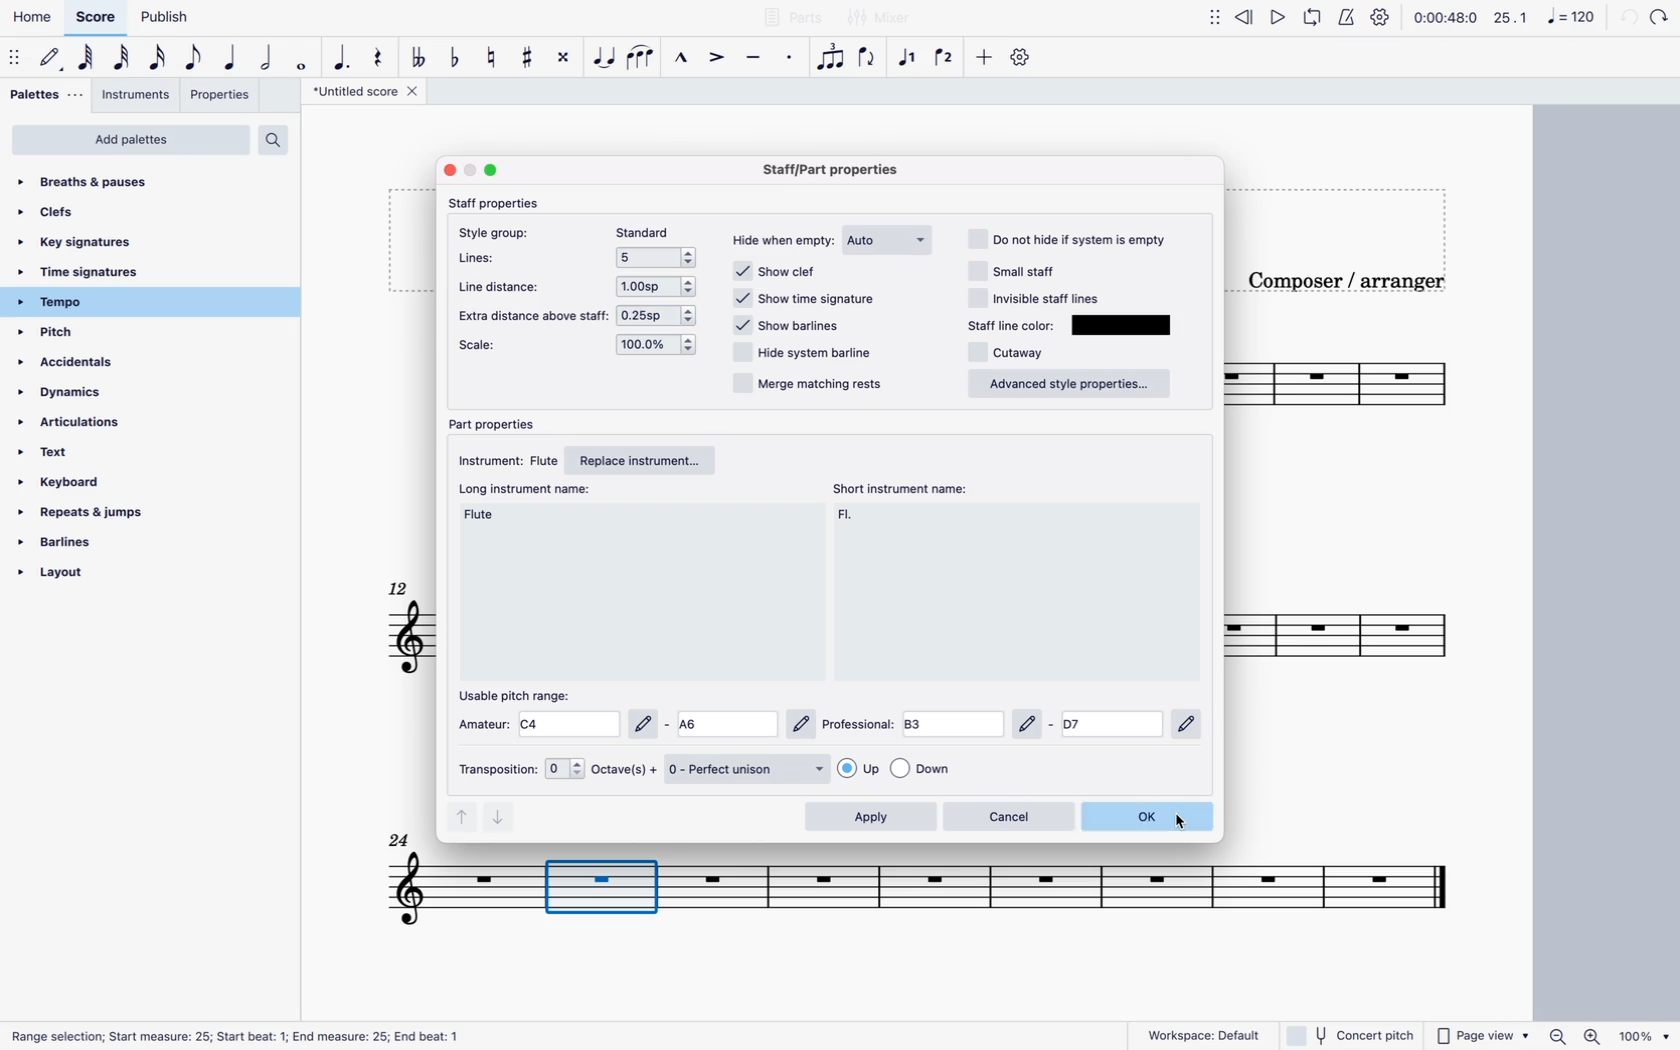 Image resolution: width=1680 pixels, height=1050 pixels. What do you see at coordinates (1335, 639) in the screenshot?
I see `score` at bounding box center [1335, 639].